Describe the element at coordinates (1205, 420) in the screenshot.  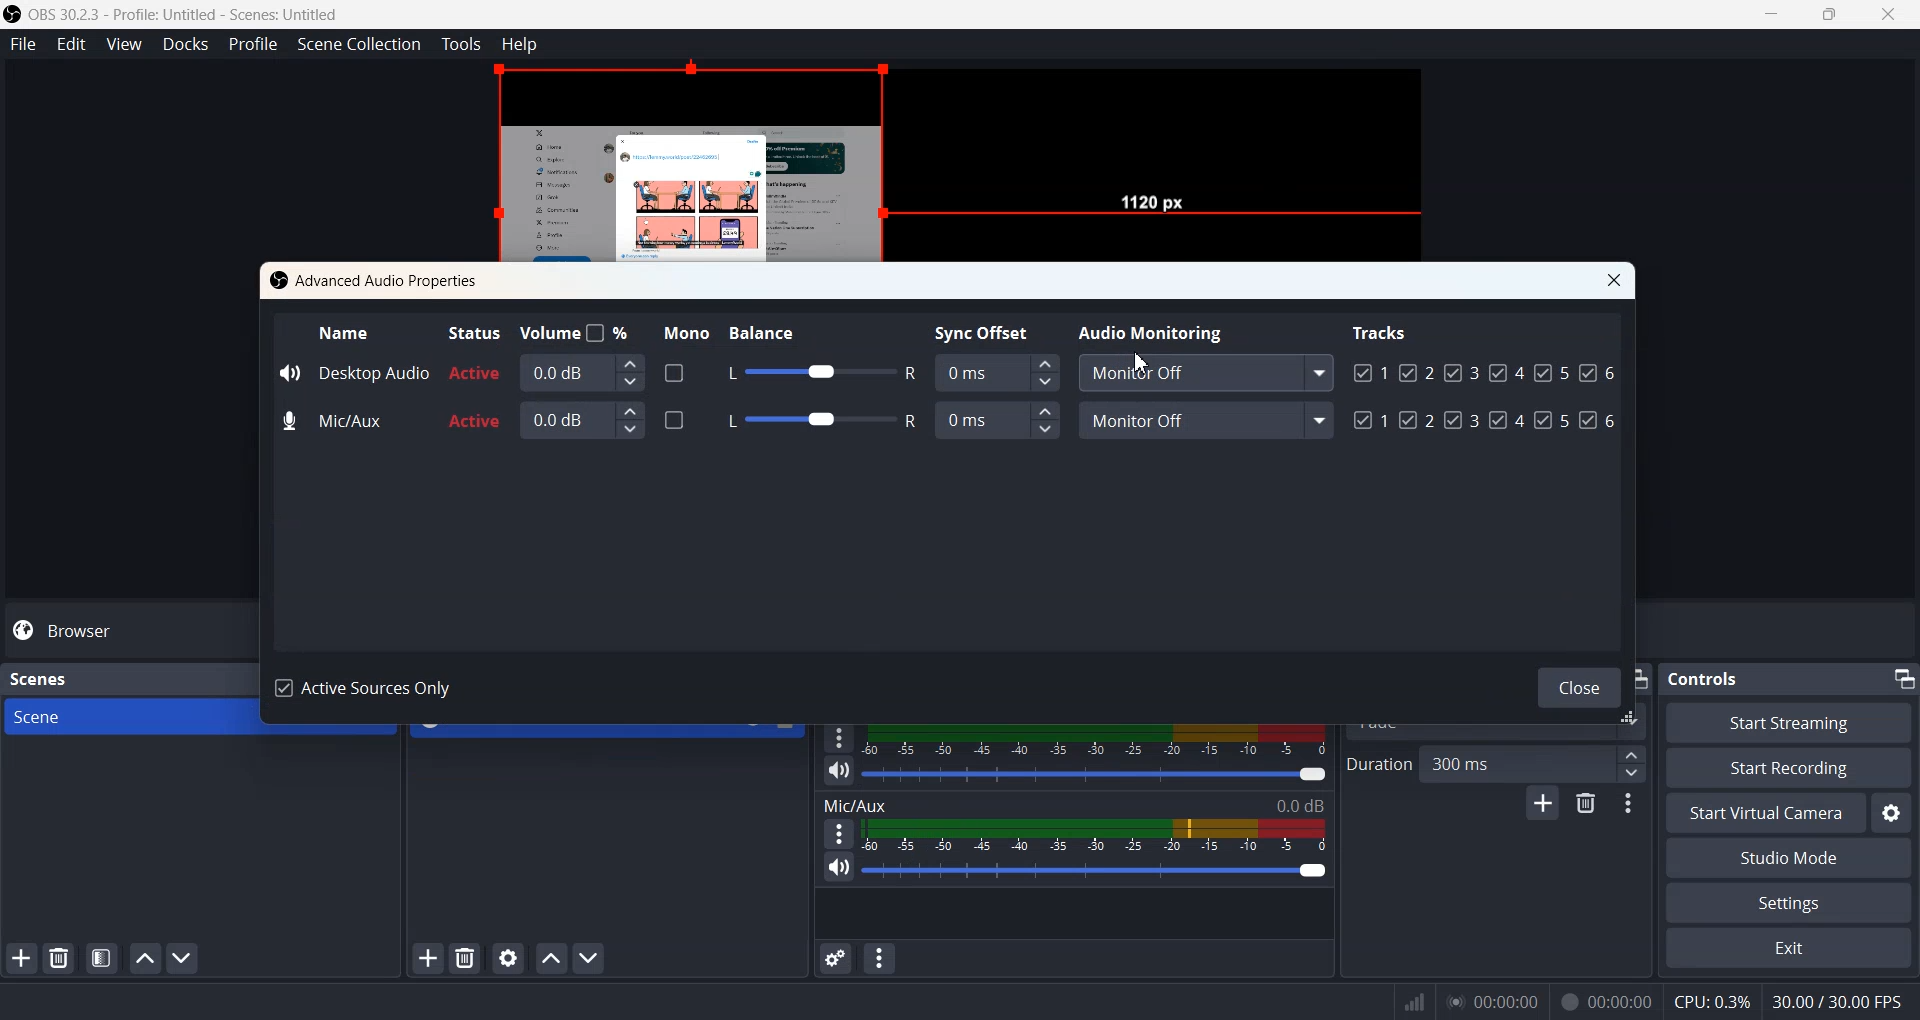
I see `Monitor off` at that location.